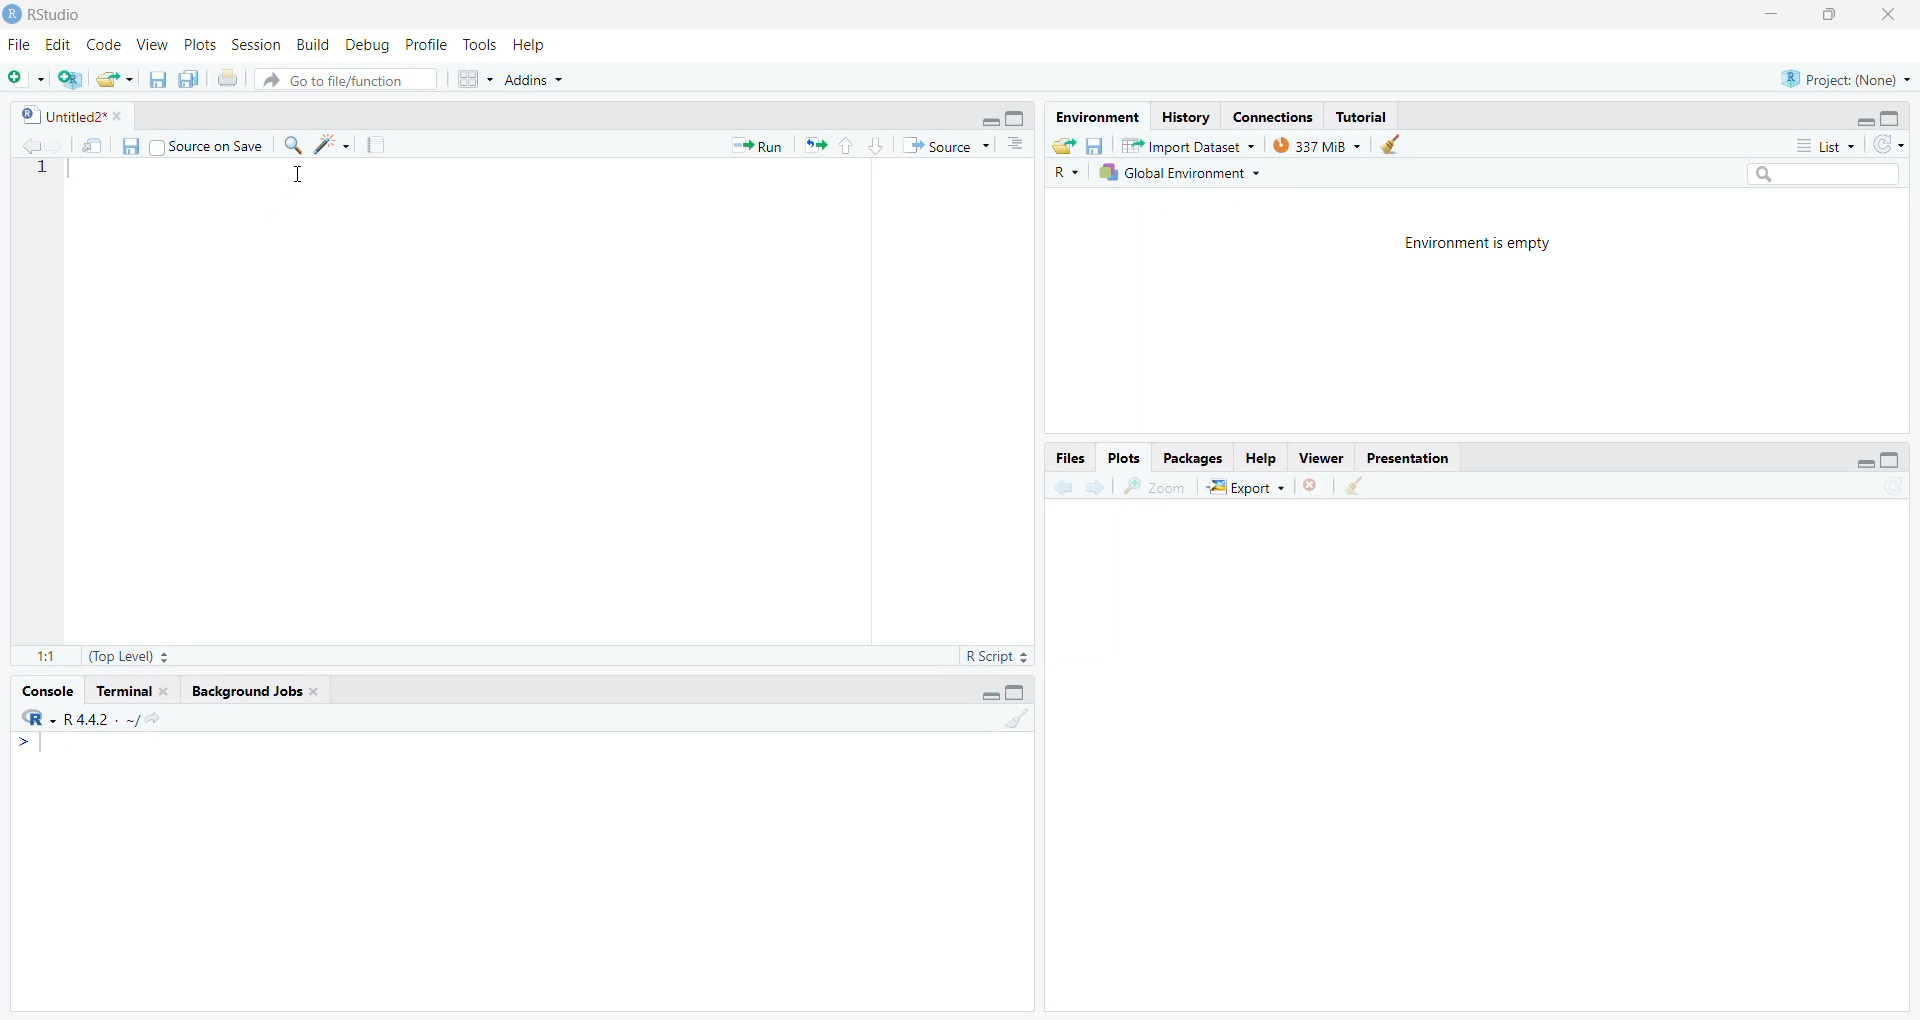  What do you see at coordinates (105, 722) in the screenshot?
I see `R - R442 . ~/` at bounding box center [105, 722].